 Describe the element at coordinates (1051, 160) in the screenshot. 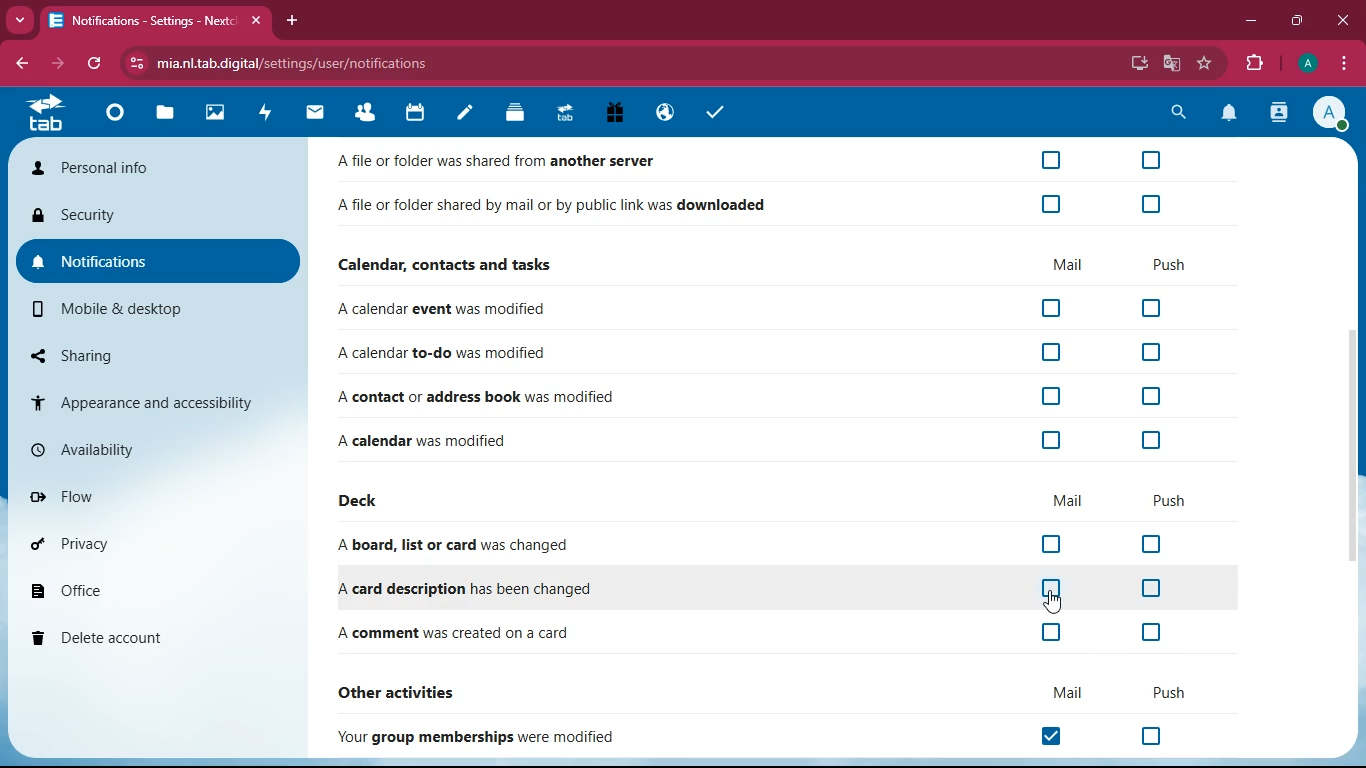

I see `off` at that location.